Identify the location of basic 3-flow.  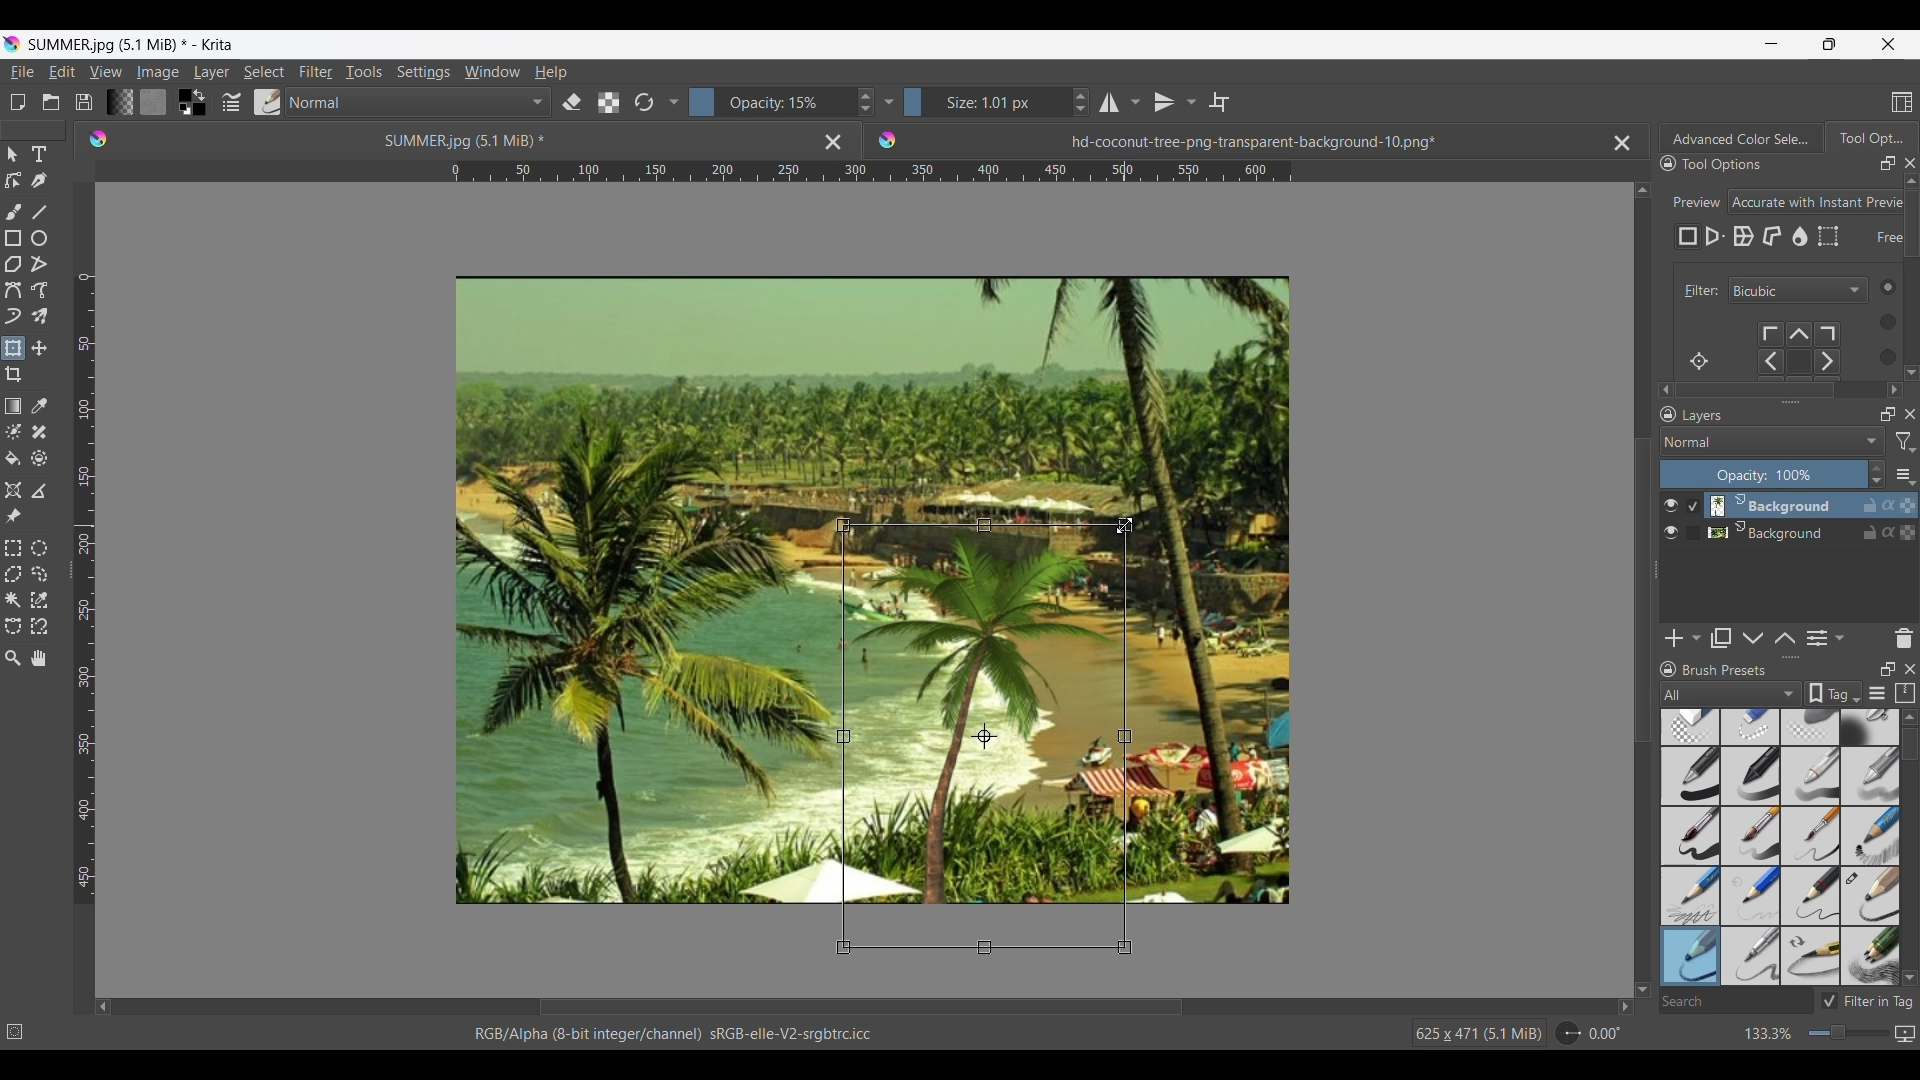
(1811, 775).